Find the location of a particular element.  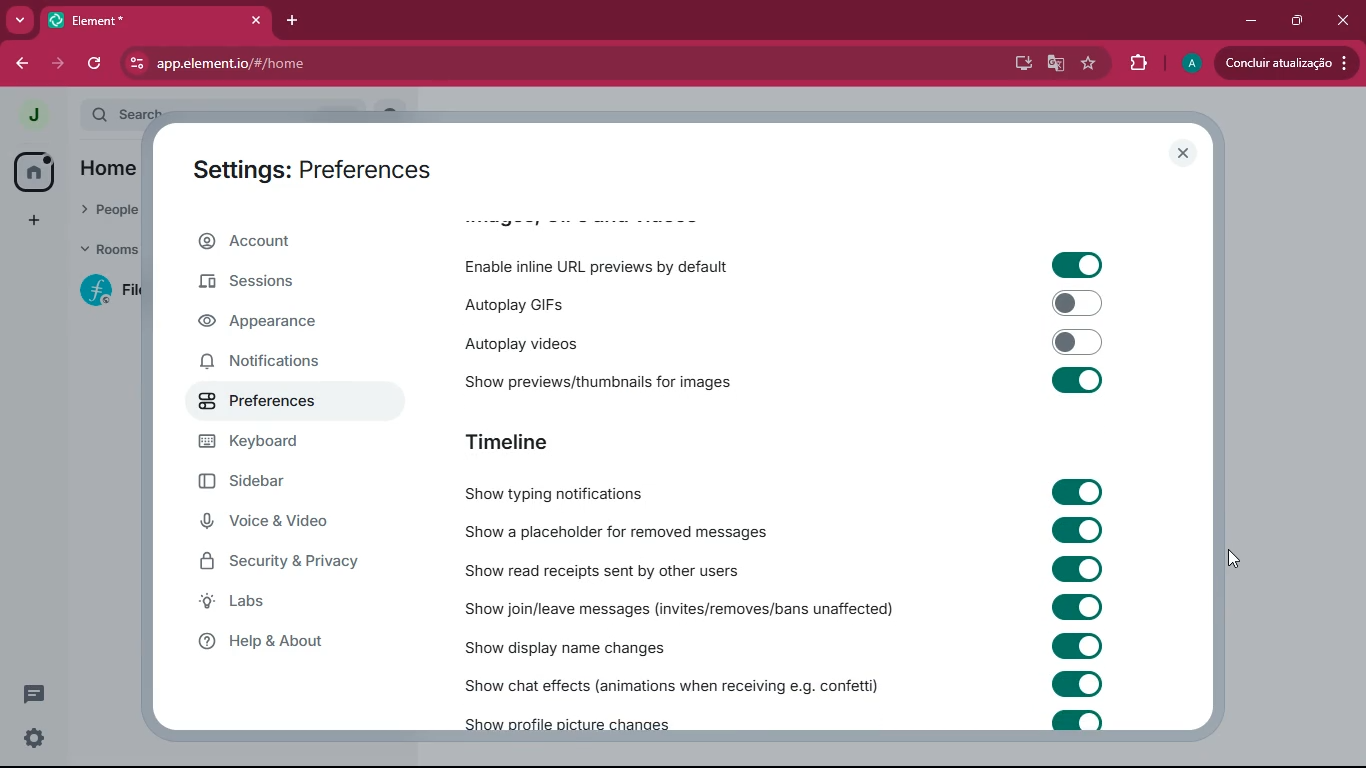

close is located at coordinates (1345, 23).